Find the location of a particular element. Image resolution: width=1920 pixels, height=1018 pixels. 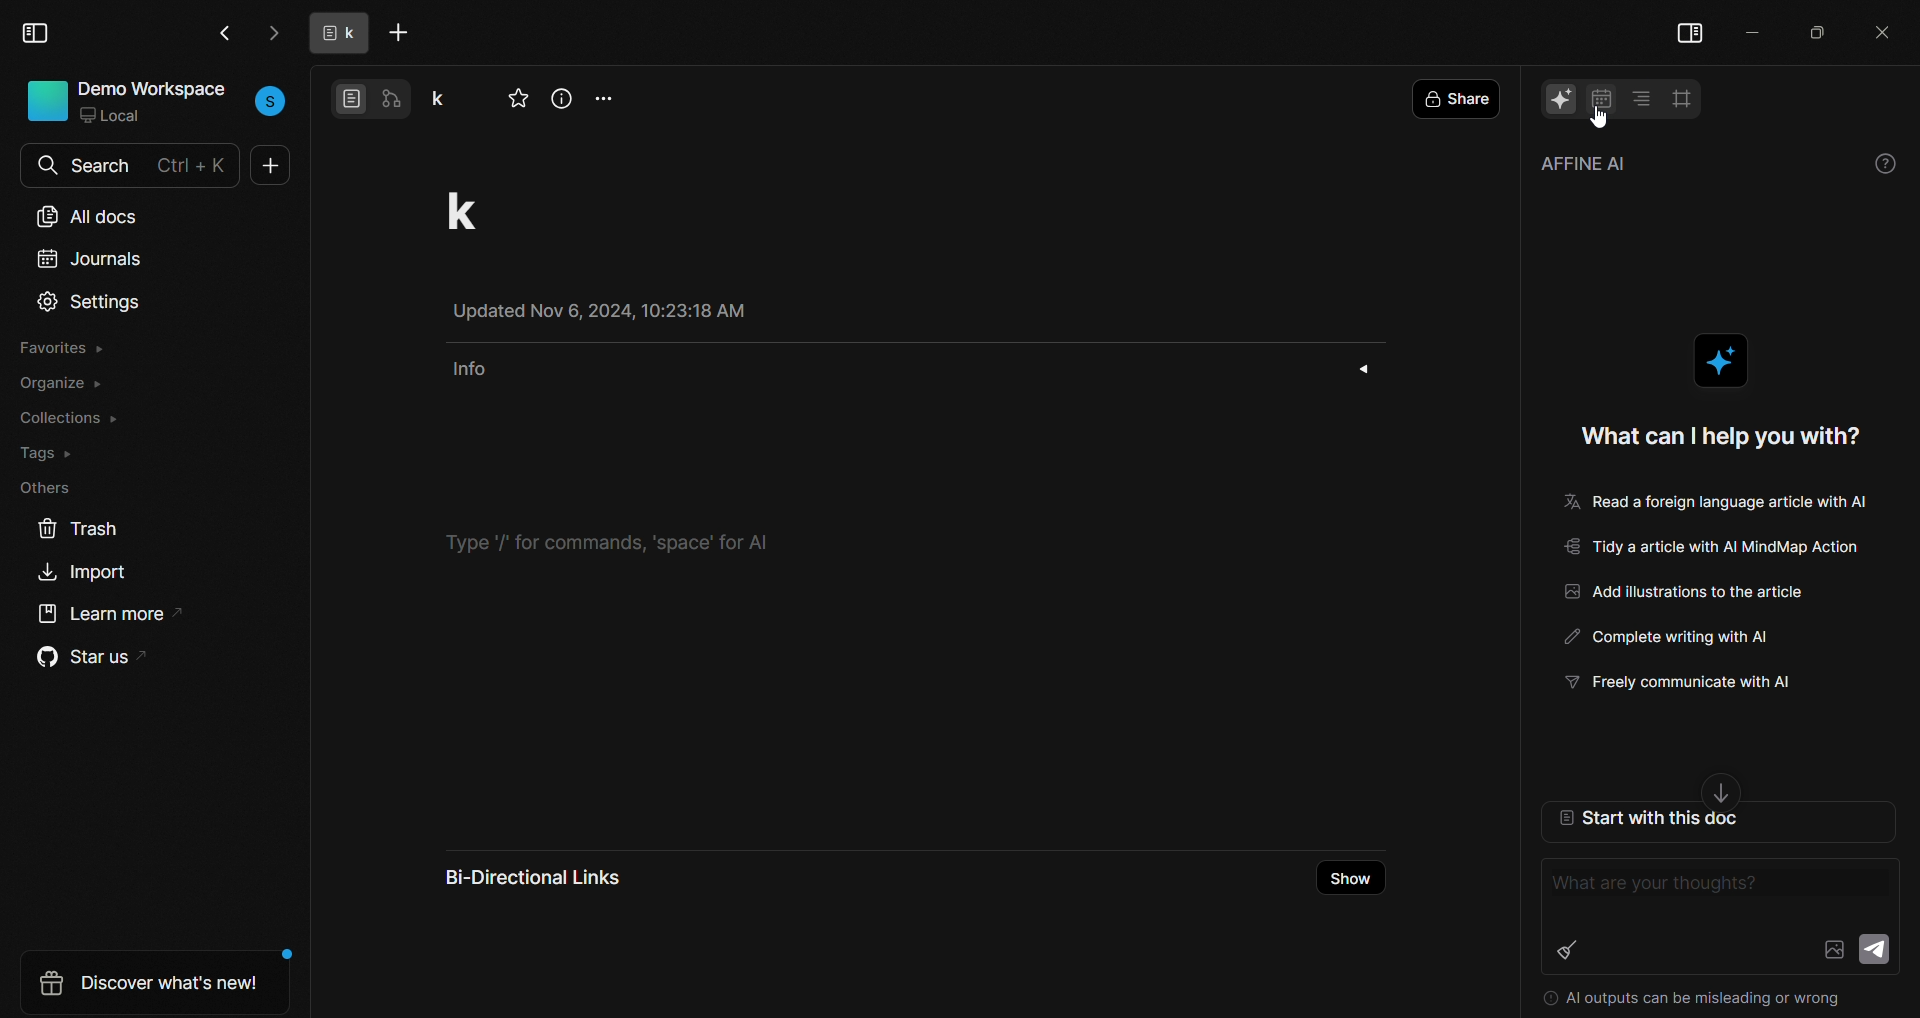

freely communicate with ai is located at coordinates (1697, 683).